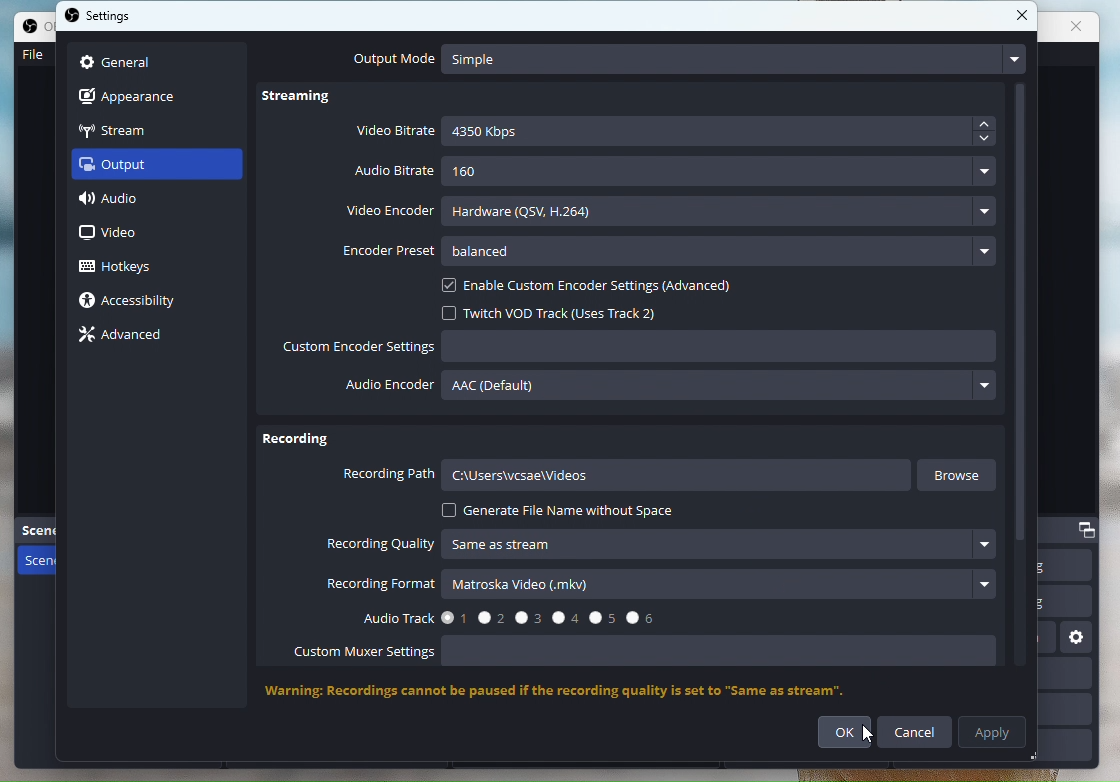 Image resolution: width=1120 pixels, height=782 pixels. What do you see at coordinates (607, 286) in the screenshot?
I see `enable encoder settings` at bounding box center [607, 286].